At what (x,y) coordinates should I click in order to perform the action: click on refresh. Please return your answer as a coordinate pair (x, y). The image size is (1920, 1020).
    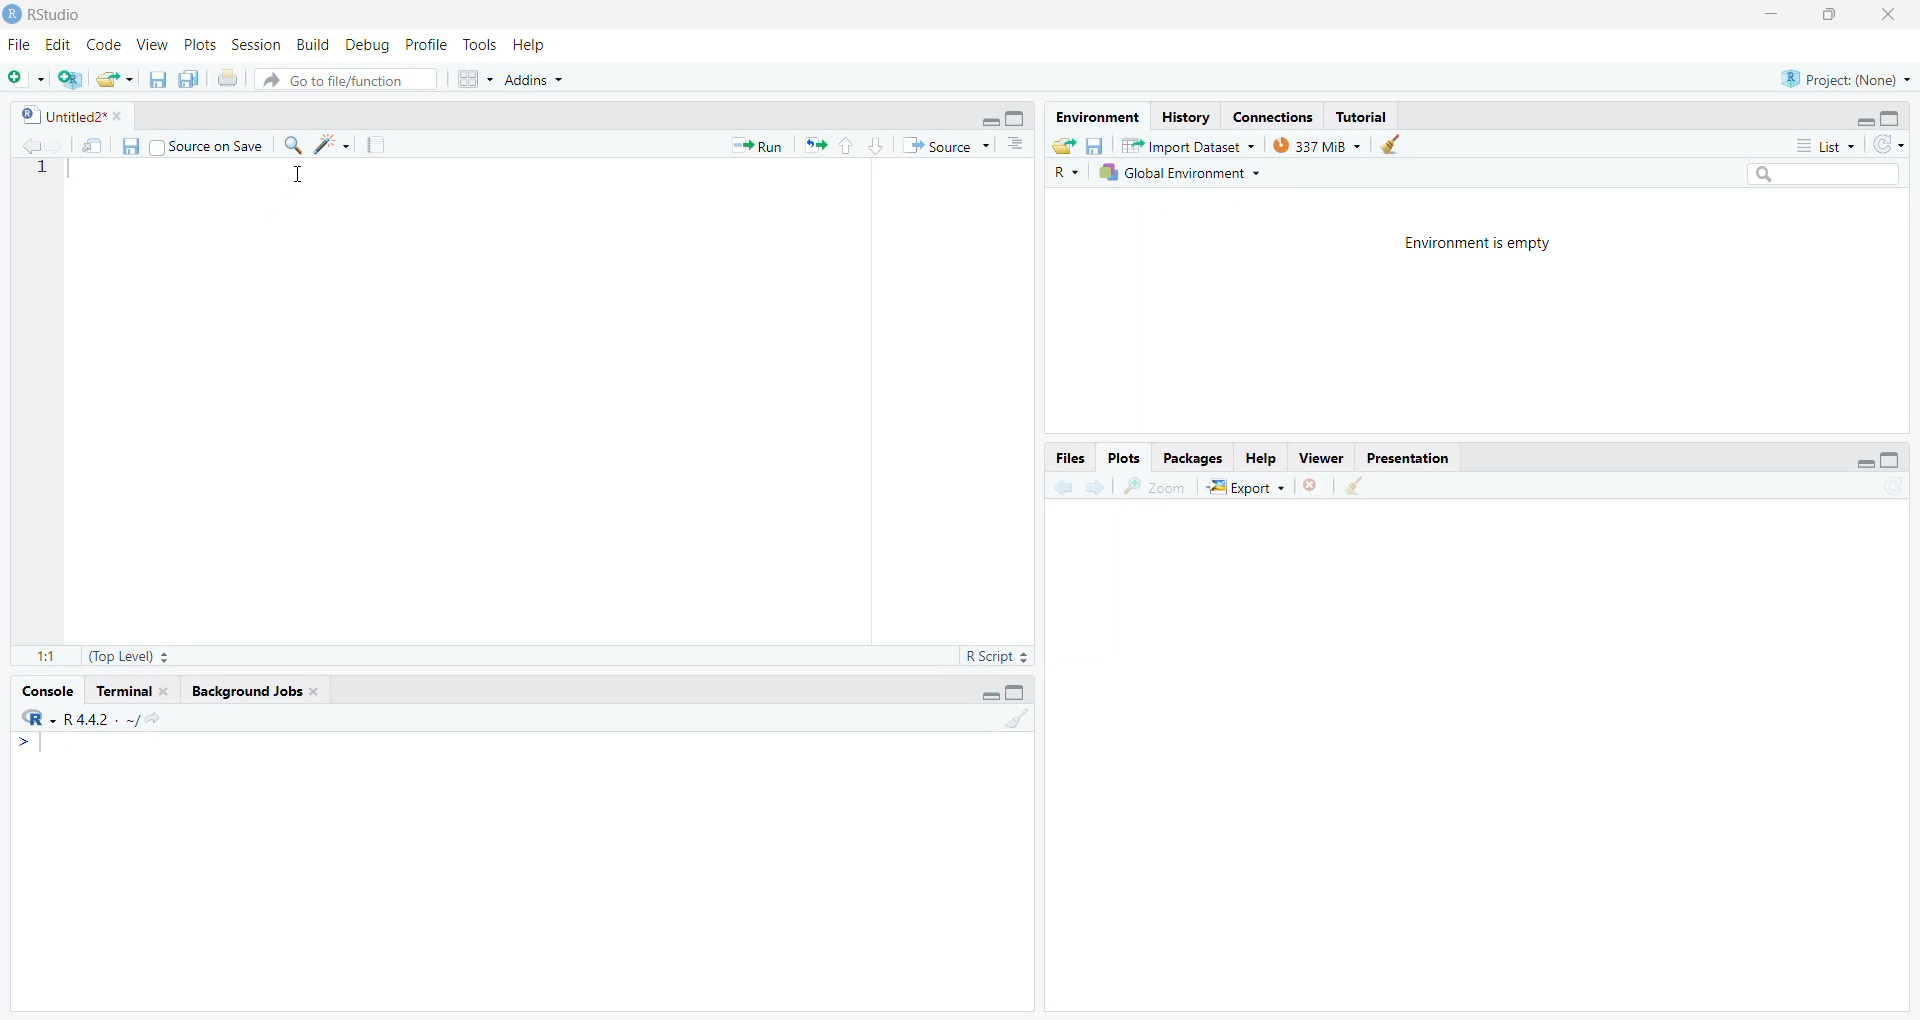
    Looking at the image, I should click on (1892, 144).